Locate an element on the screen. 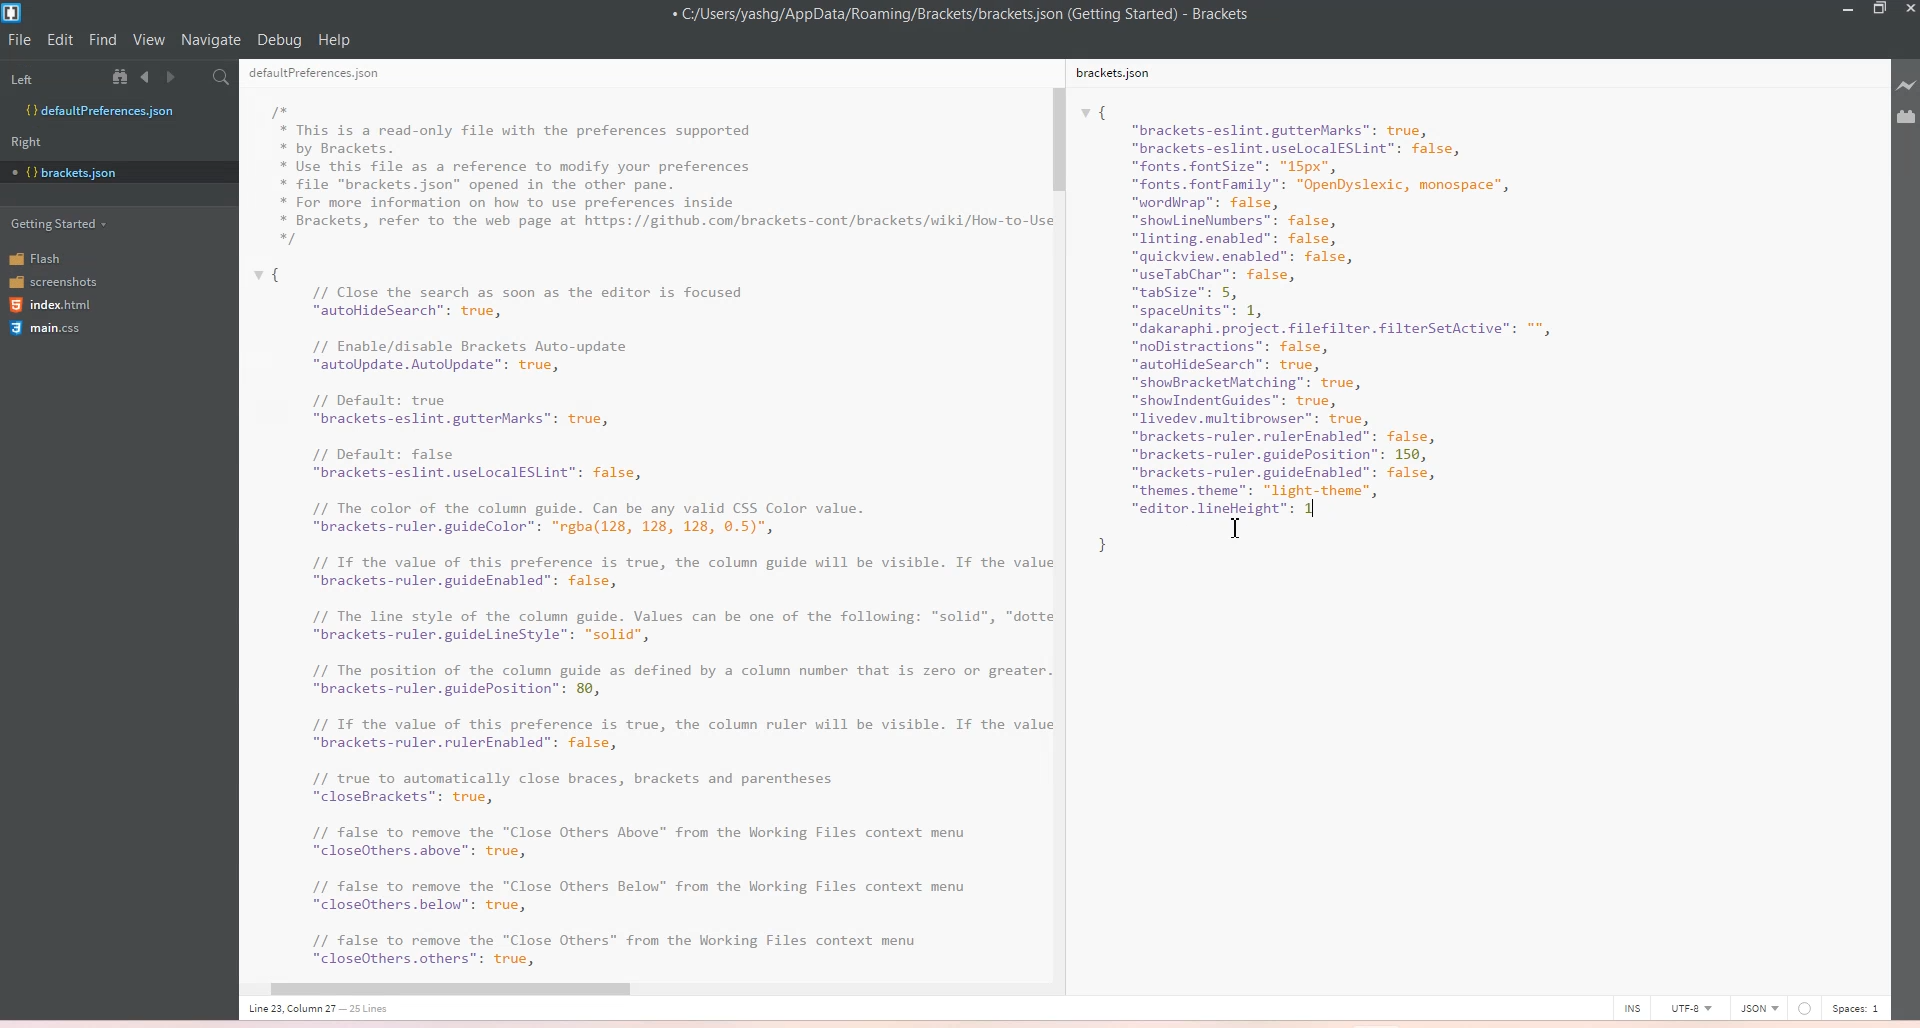 The height and width of the screenshot is (1028, 1920). Show in file tree is located at coordinates (124, 76).